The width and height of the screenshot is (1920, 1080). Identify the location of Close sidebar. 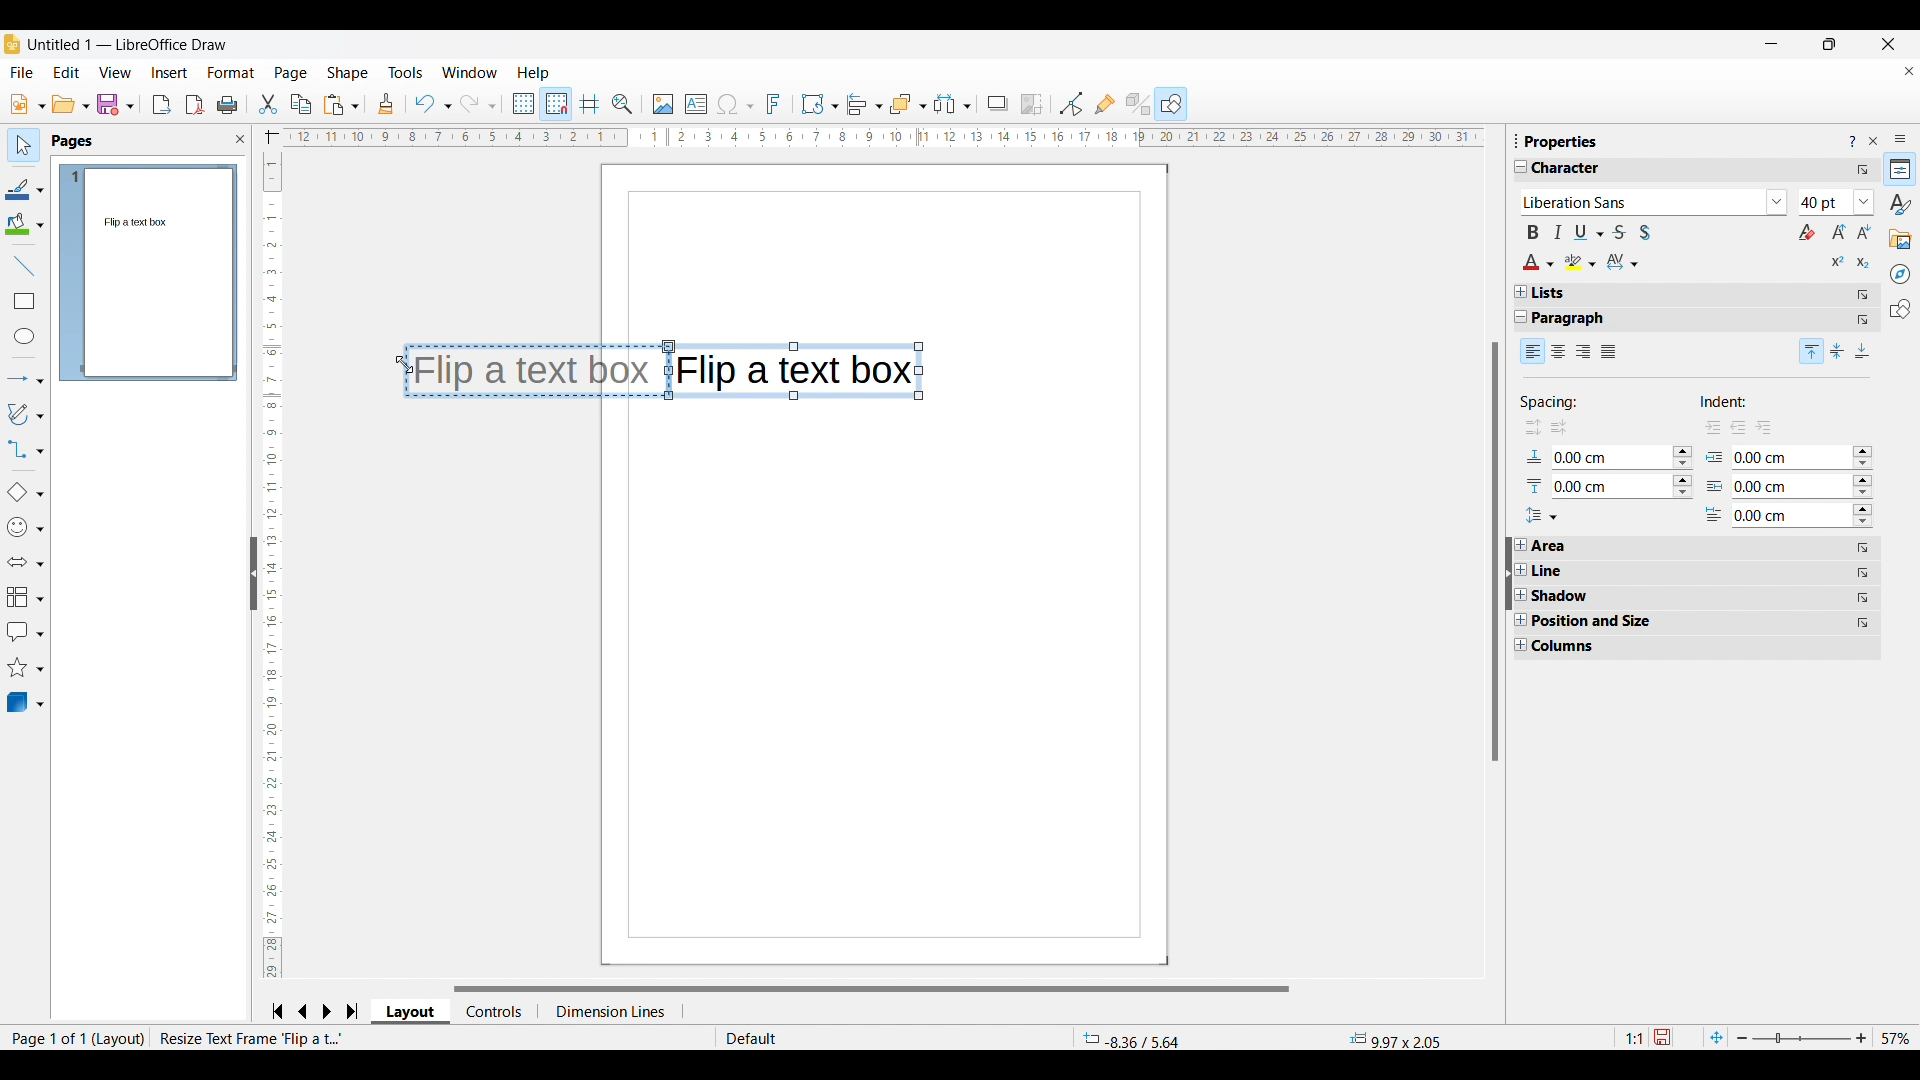
(1874, 141).